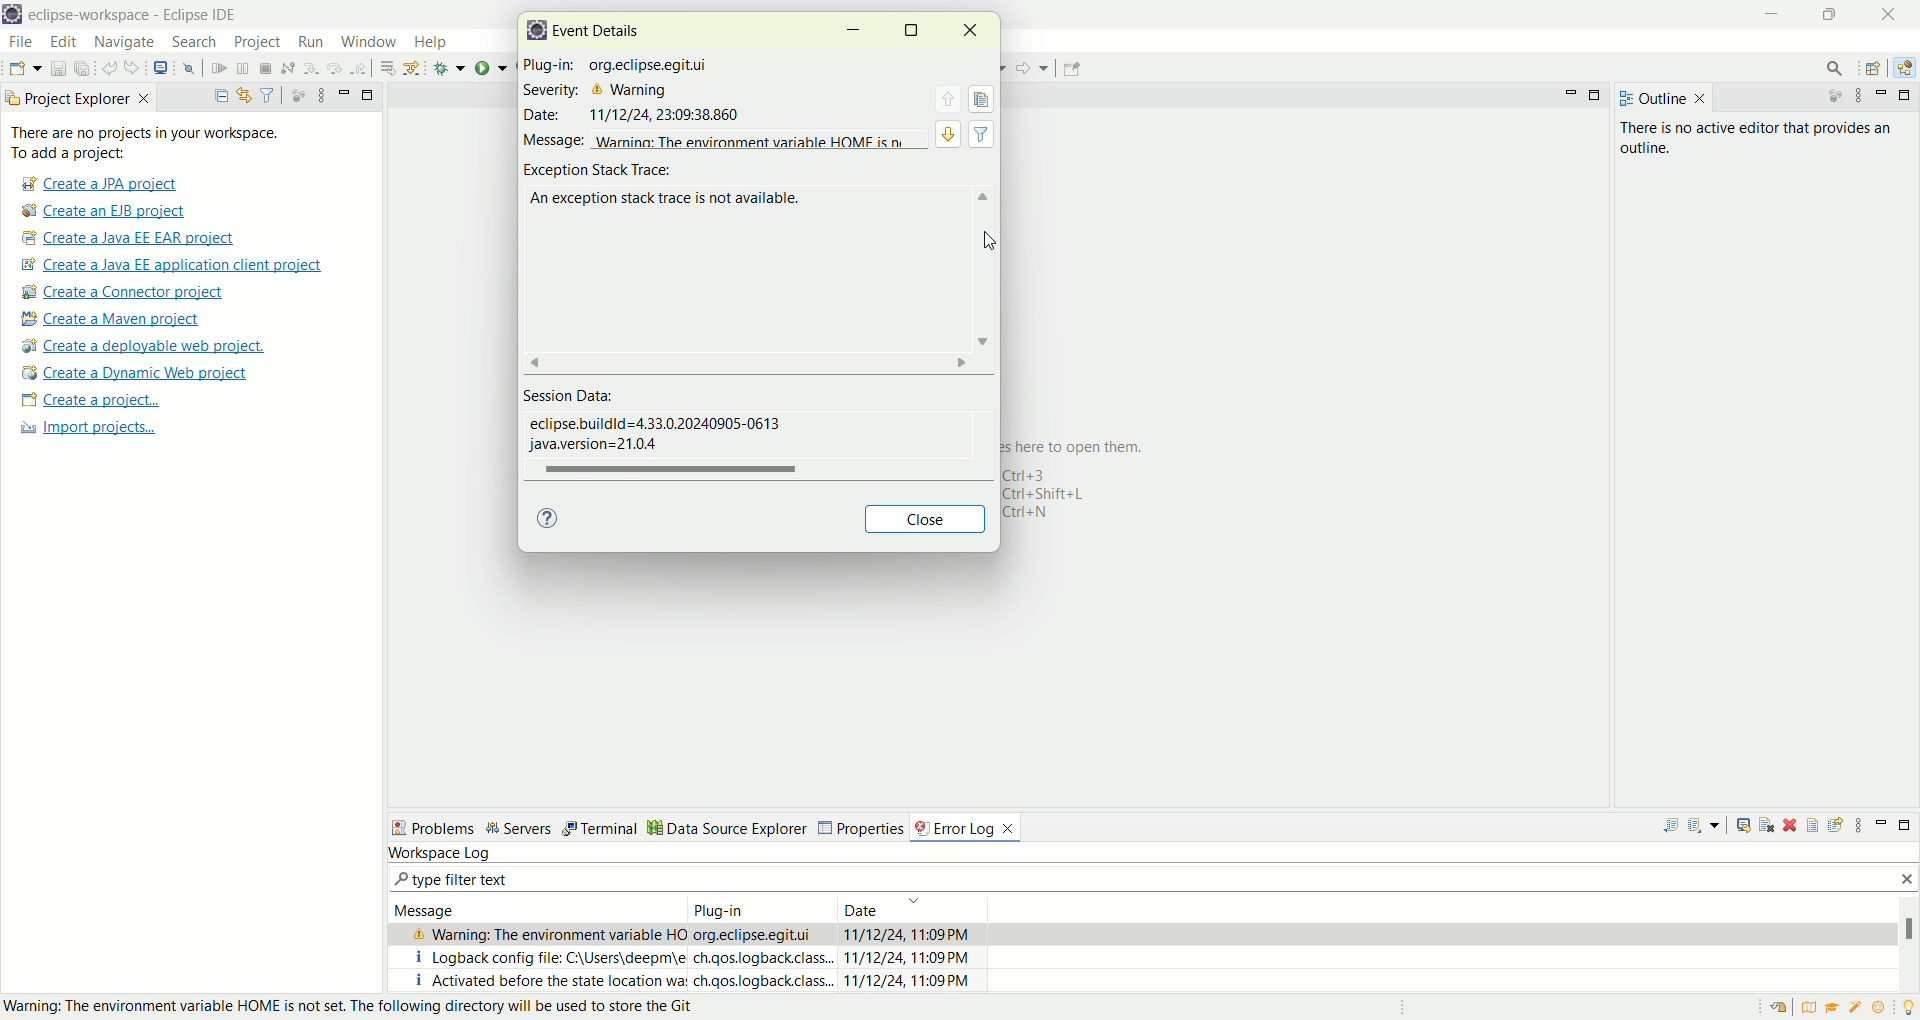  Describe the element at coordinates (132, 67) in the screenshot. I see `redo` at that location.